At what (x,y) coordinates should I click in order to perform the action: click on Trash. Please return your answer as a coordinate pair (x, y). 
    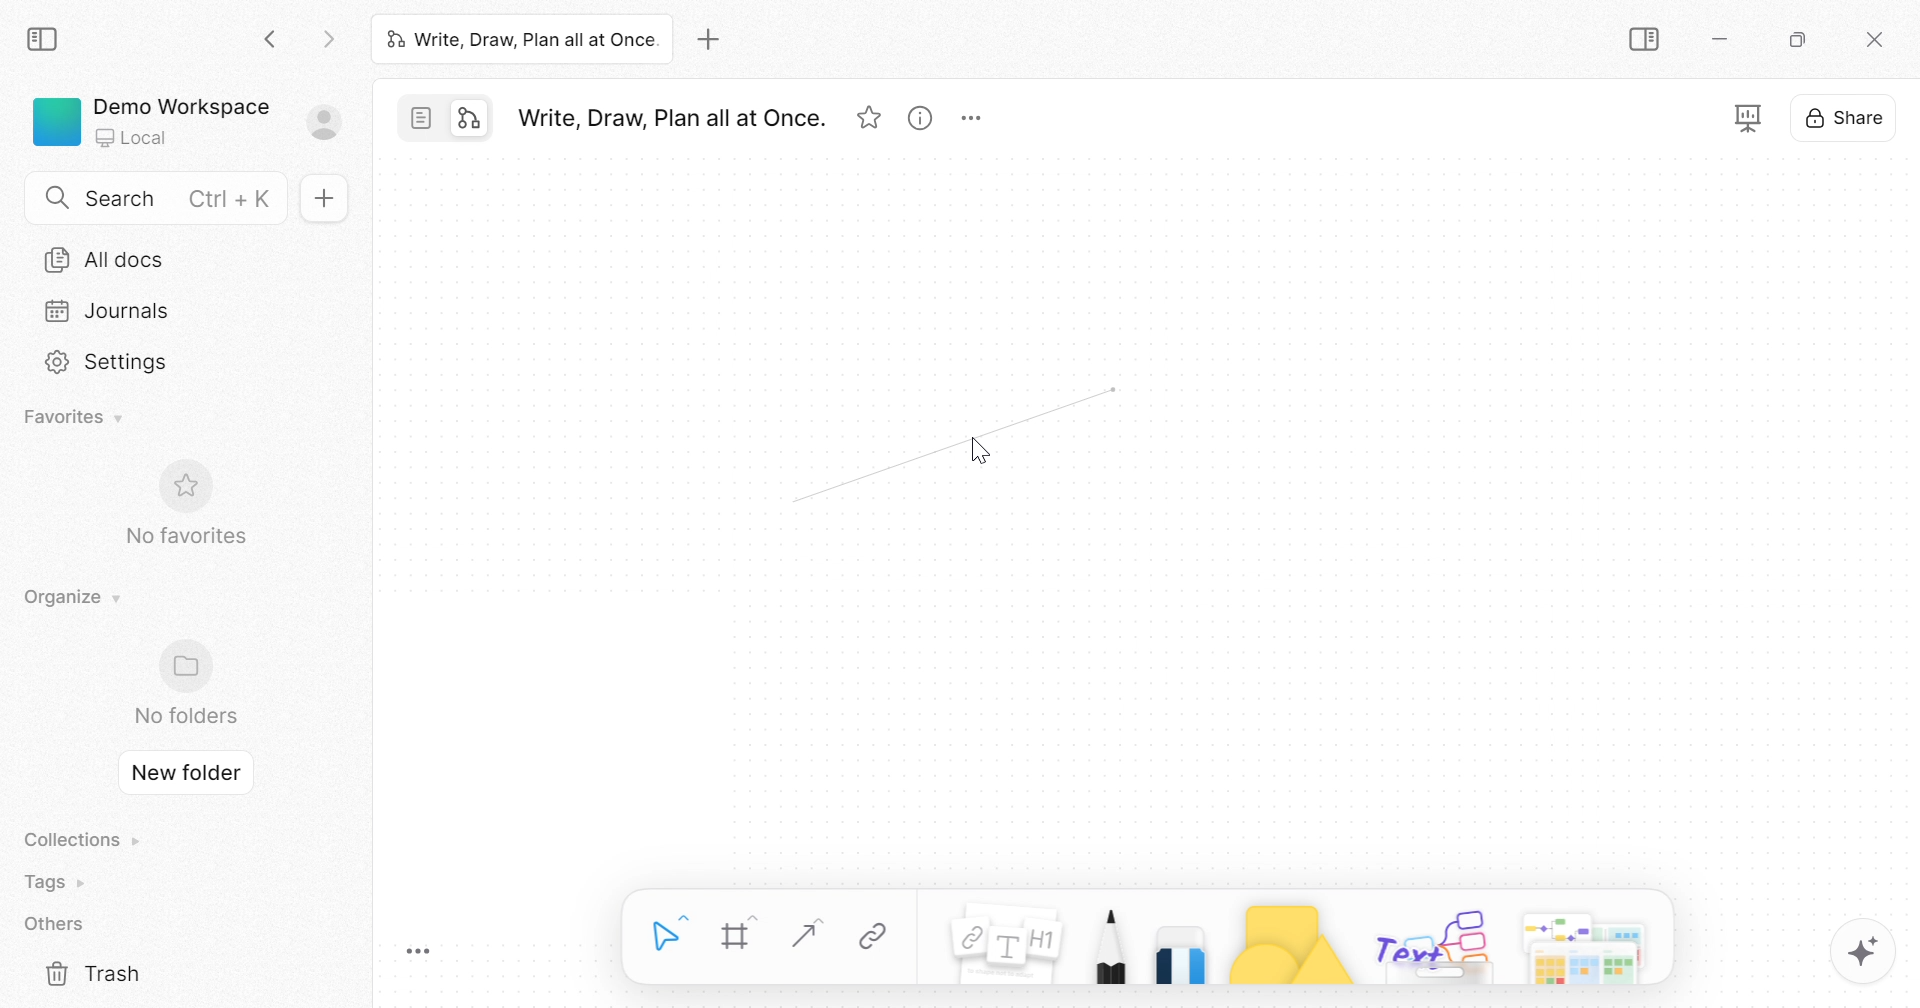
    Looking at the image, I should click on (96, 975).